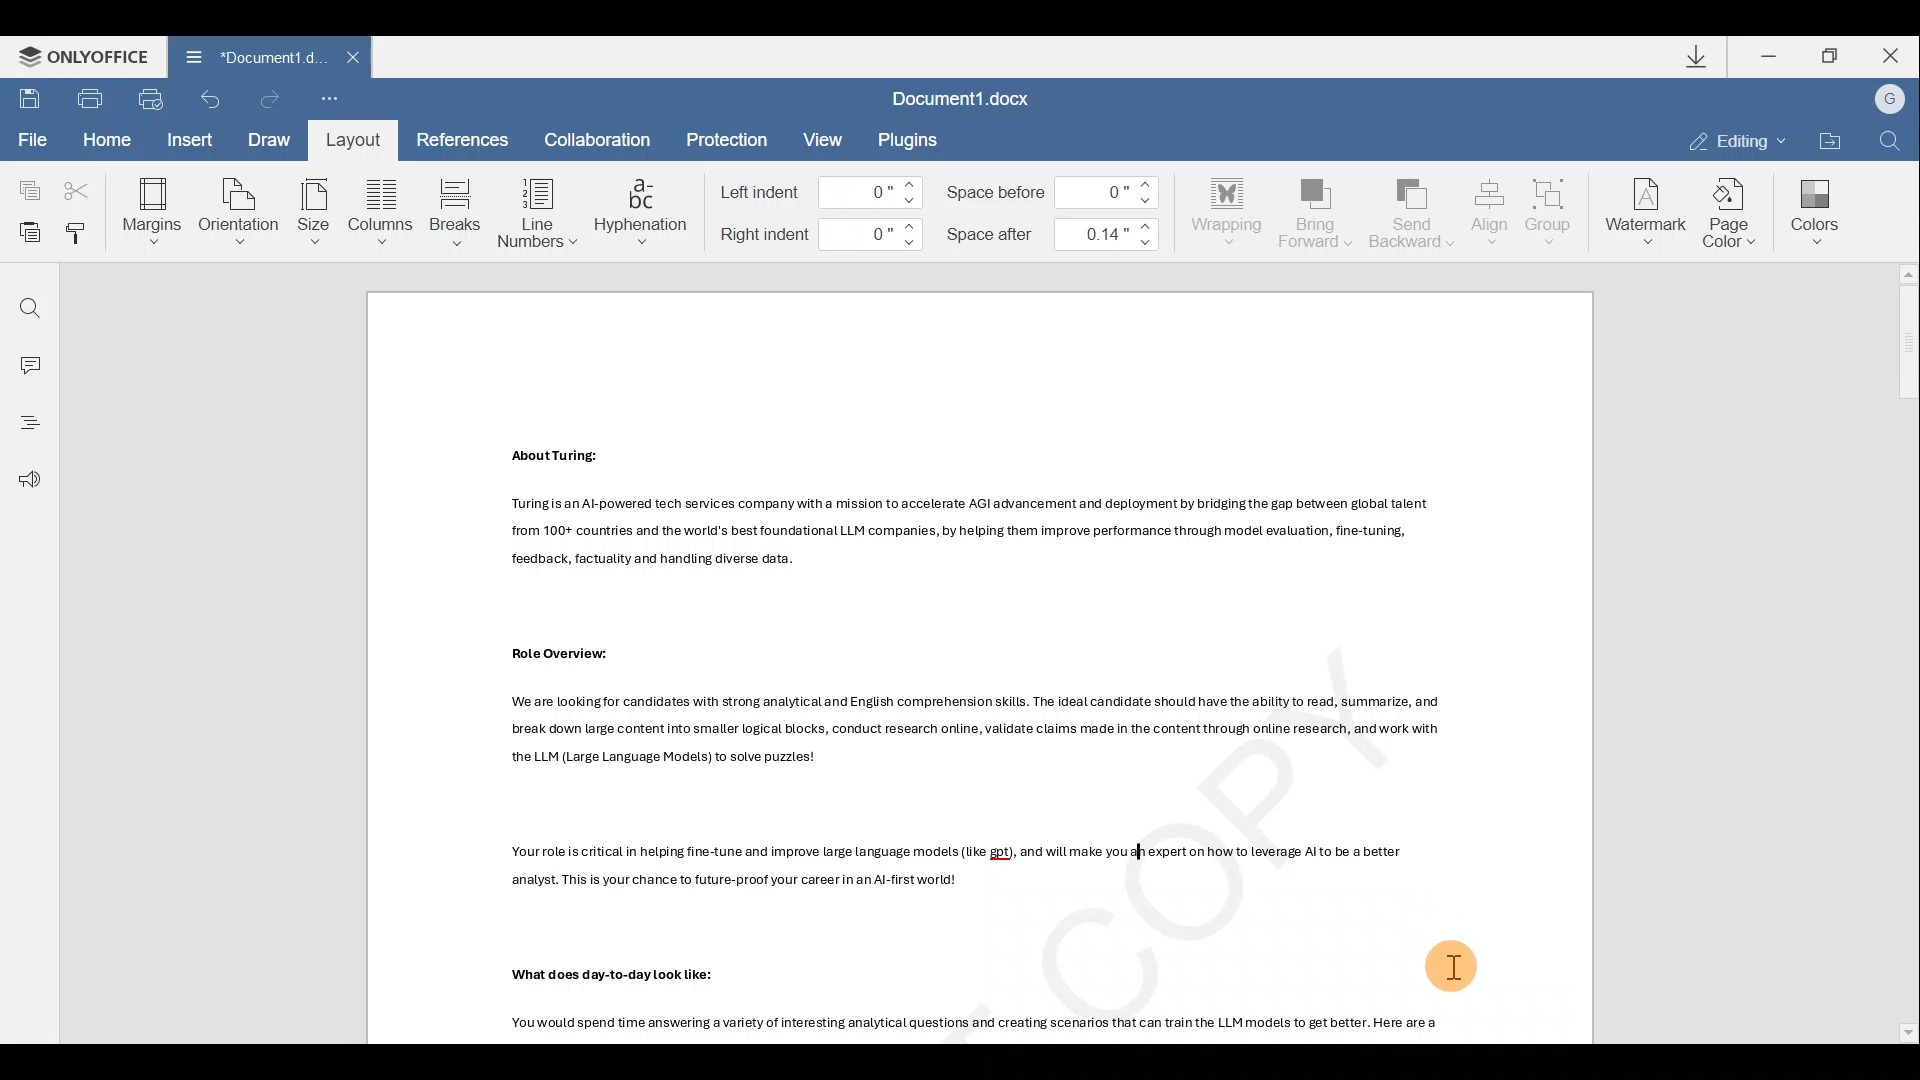 This screenshot has width=1920, height=1080. Describe the element at coordinates (1223, 212) in the screenshot. I see `Wrapping` at that location.